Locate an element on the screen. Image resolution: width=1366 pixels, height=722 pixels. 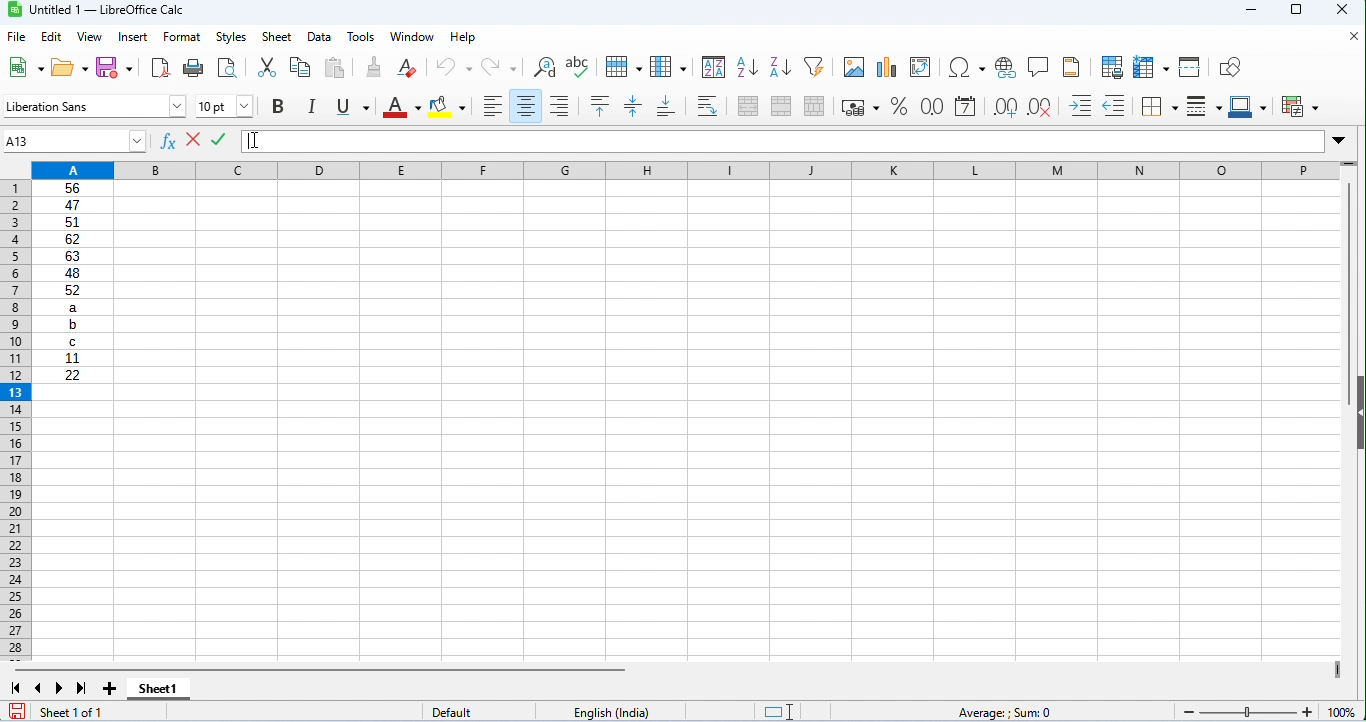
unmerge cells is located at coordinates (815, 106).